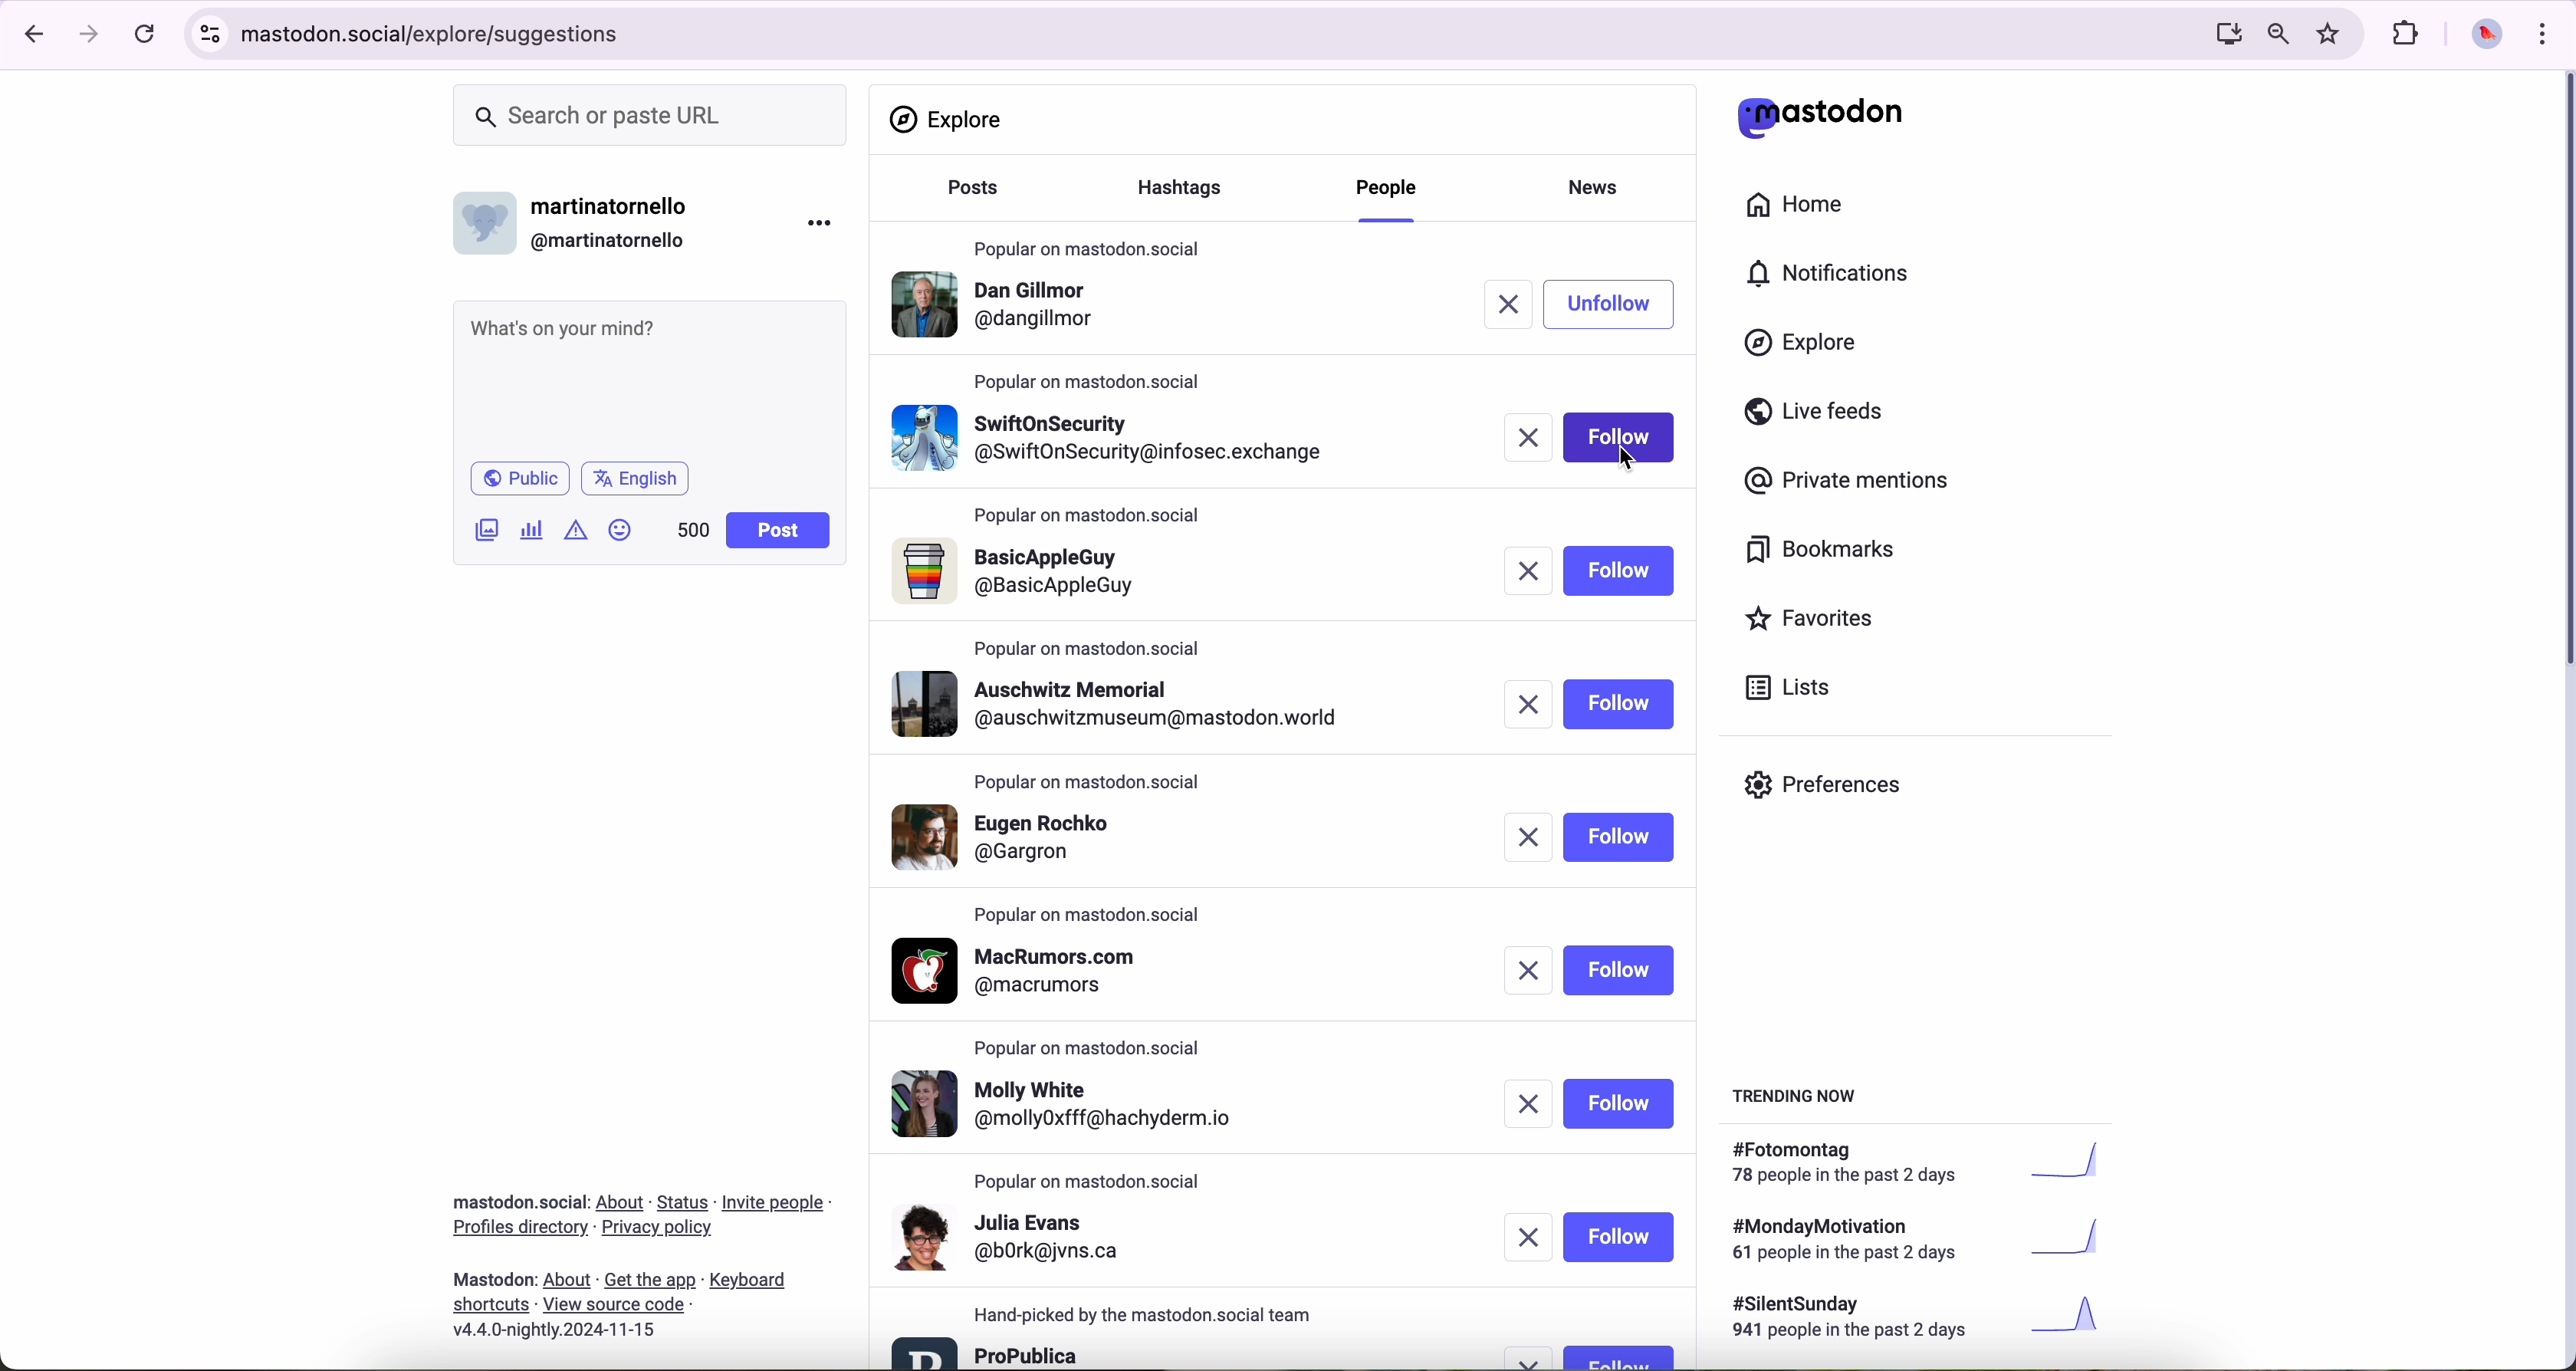 The image size is (2576, 1371). What do you see at coordinates (1780, 687) in the screenshot?
I see `lists` at bounding box center [1780, 687].